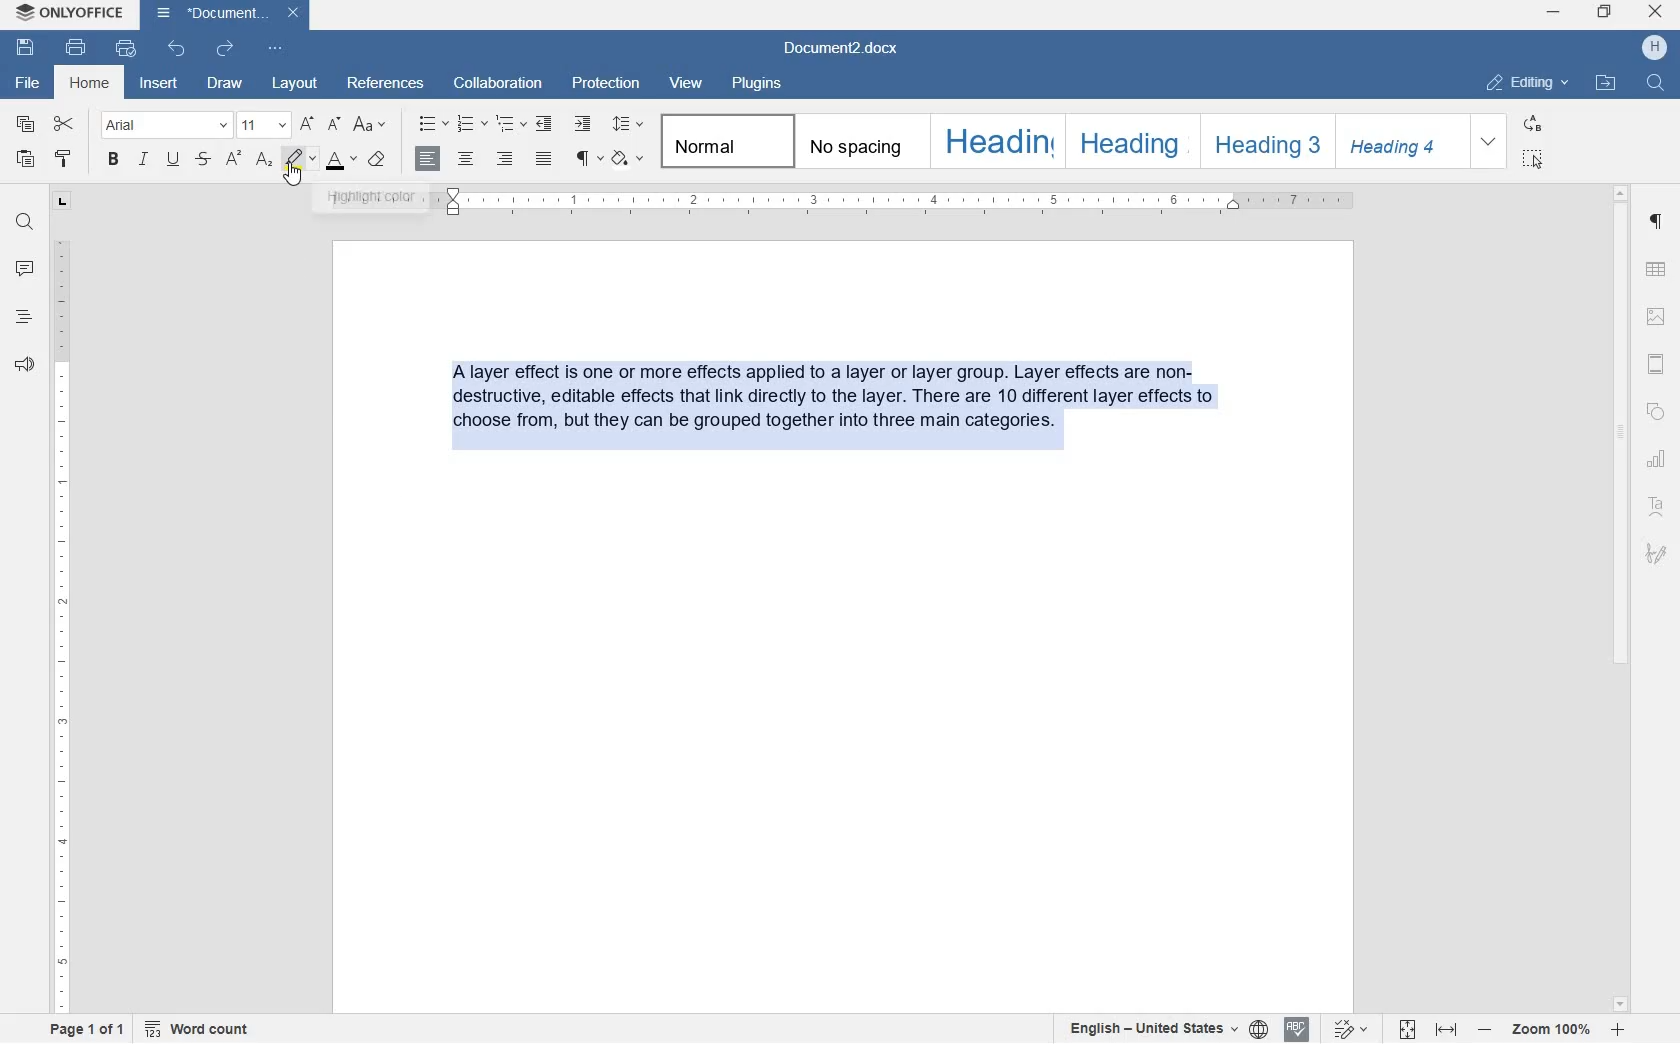  Describe the element at coordinates (1654, 12) in the screenshot. I see `CLOSE` at that location.